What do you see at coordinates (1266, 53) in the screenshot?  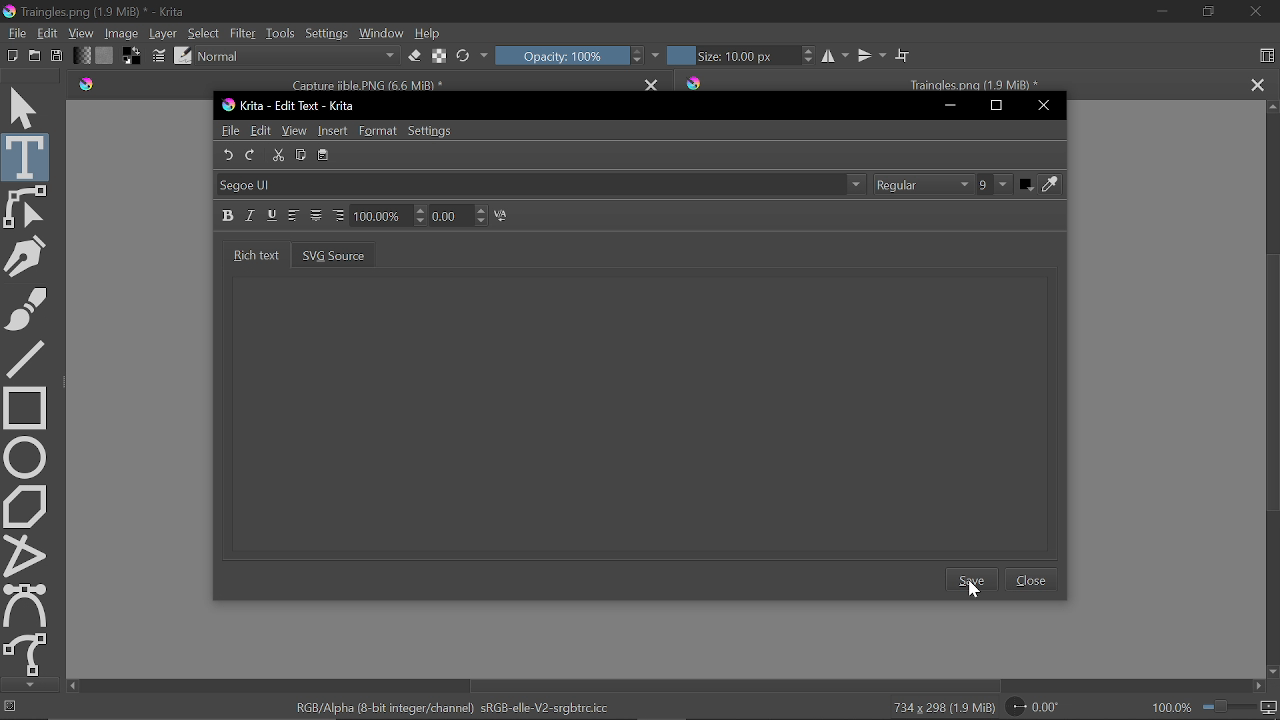 I see `Choose workspace` at bounding box center [1266, 53].